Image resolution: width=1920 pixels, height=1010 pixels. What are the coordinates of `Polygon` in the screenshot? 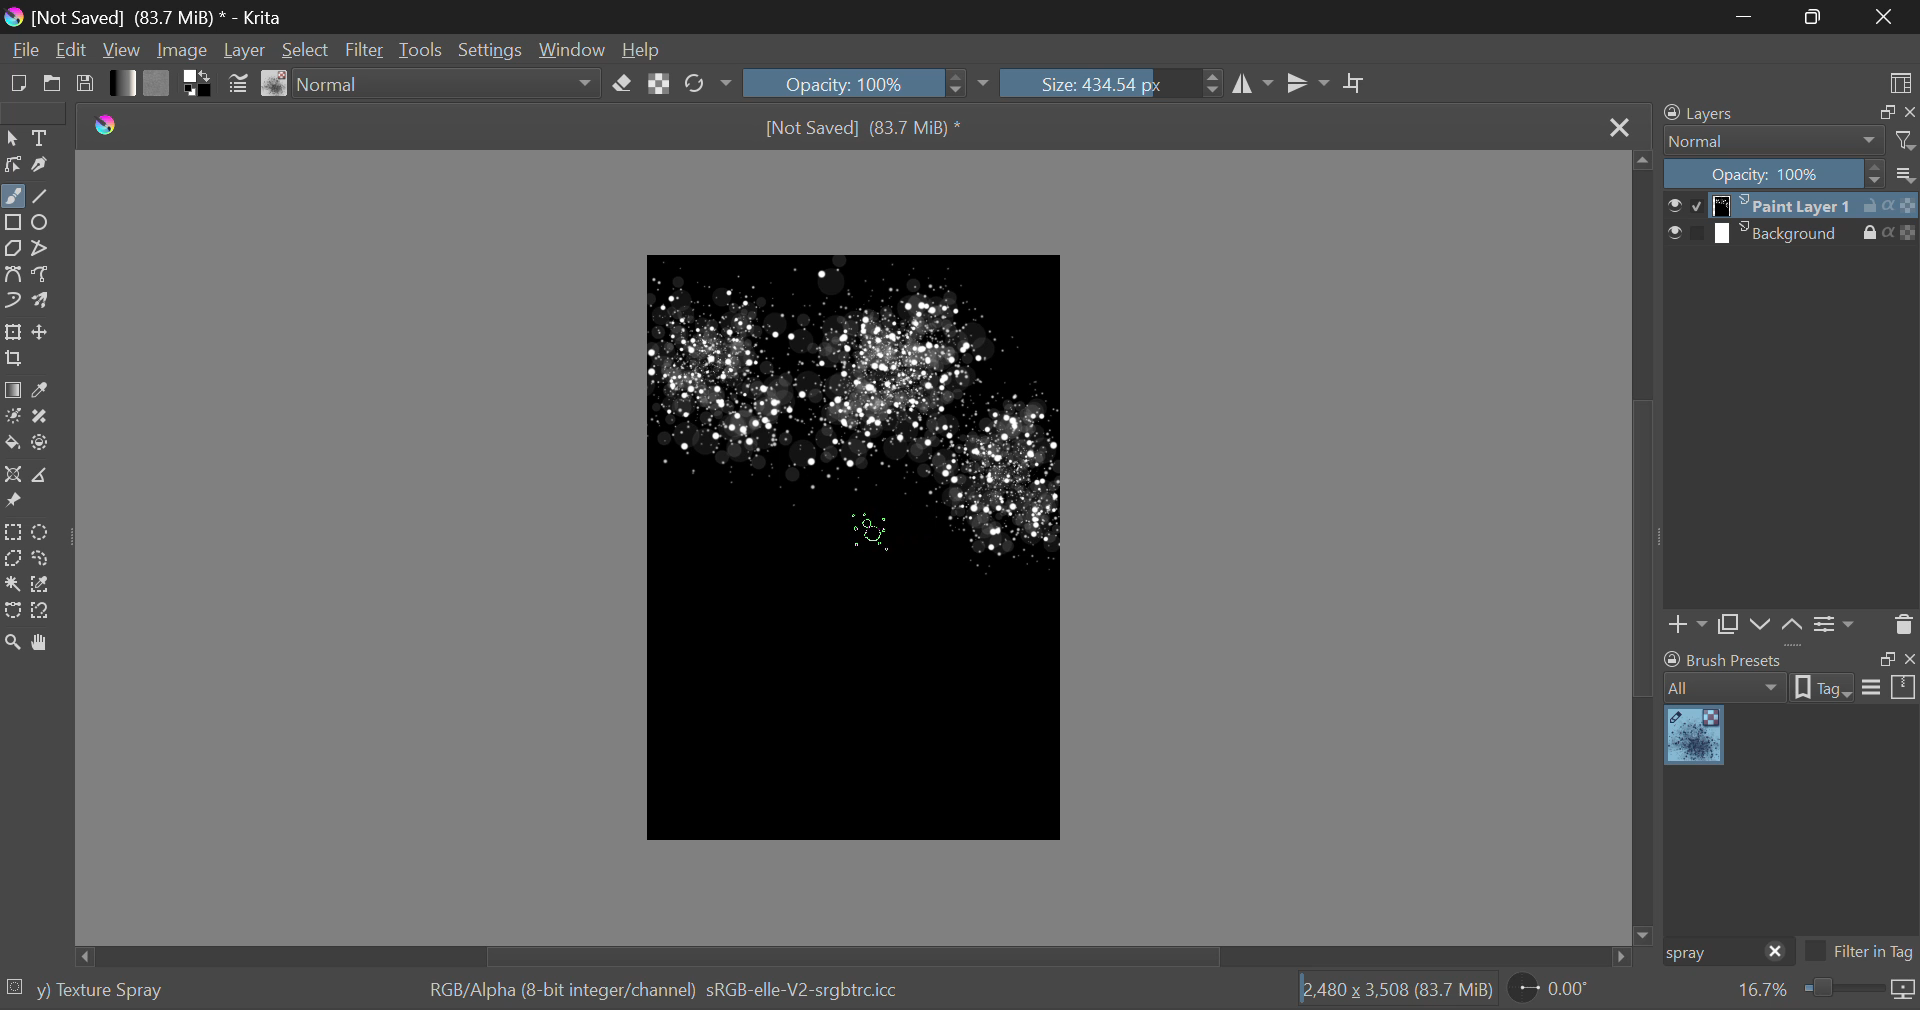 It's located at (14, 250).